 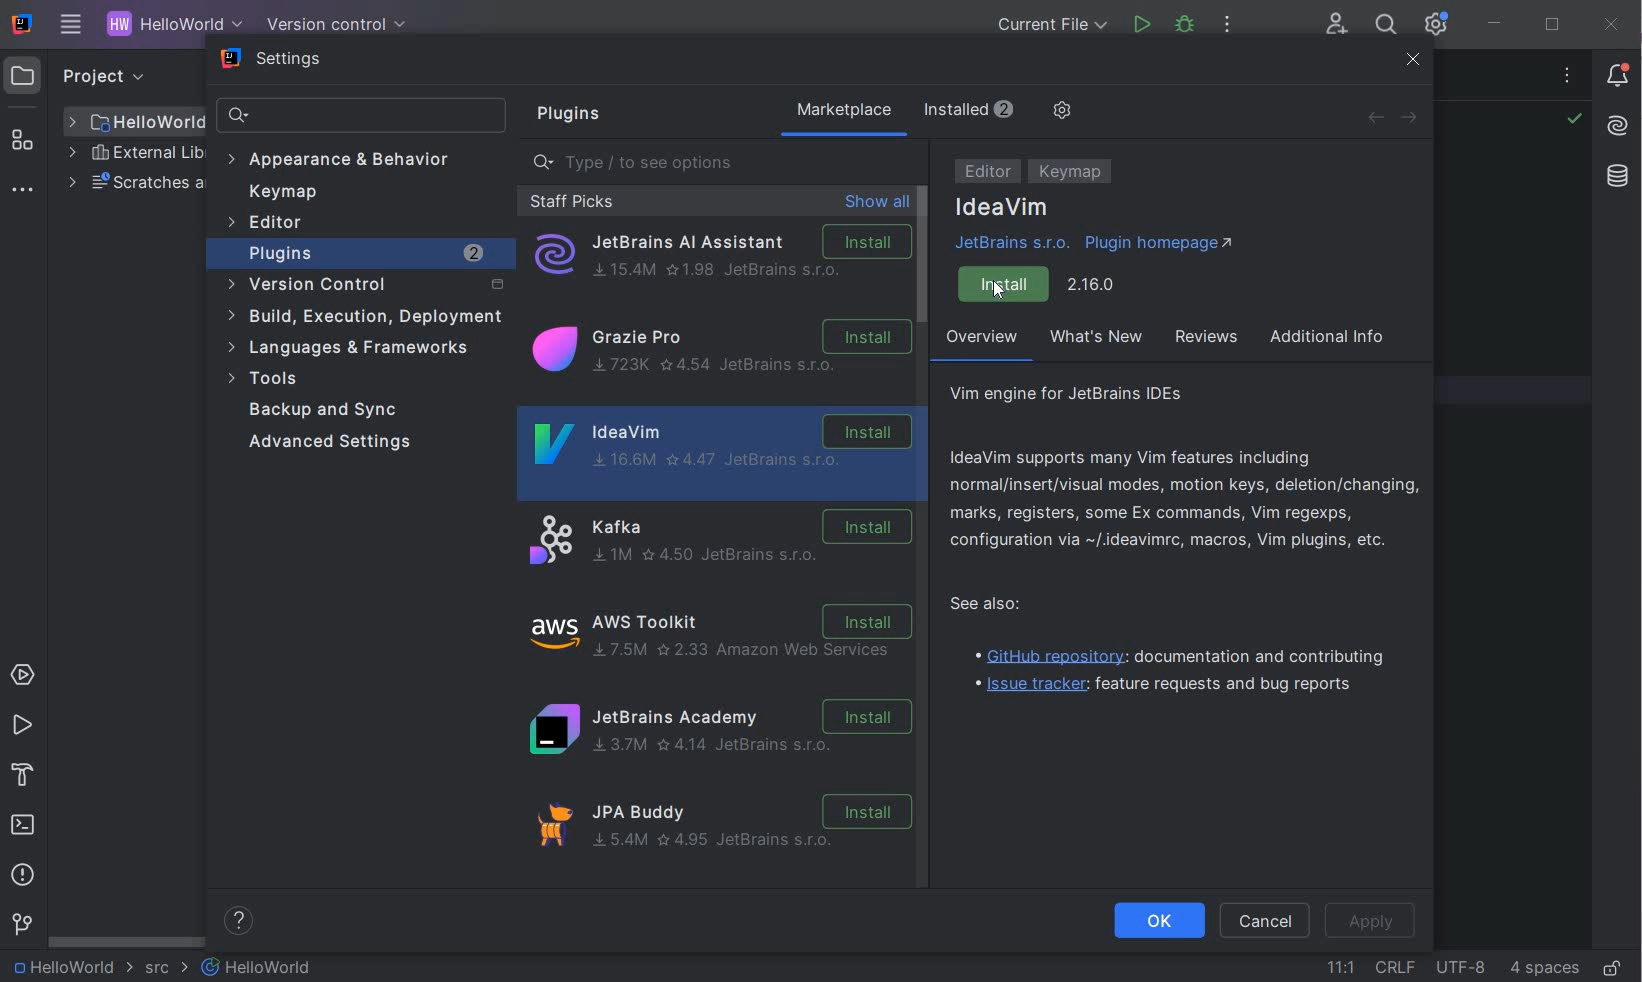 I want to click on OK, so click(x=1158, y=922).